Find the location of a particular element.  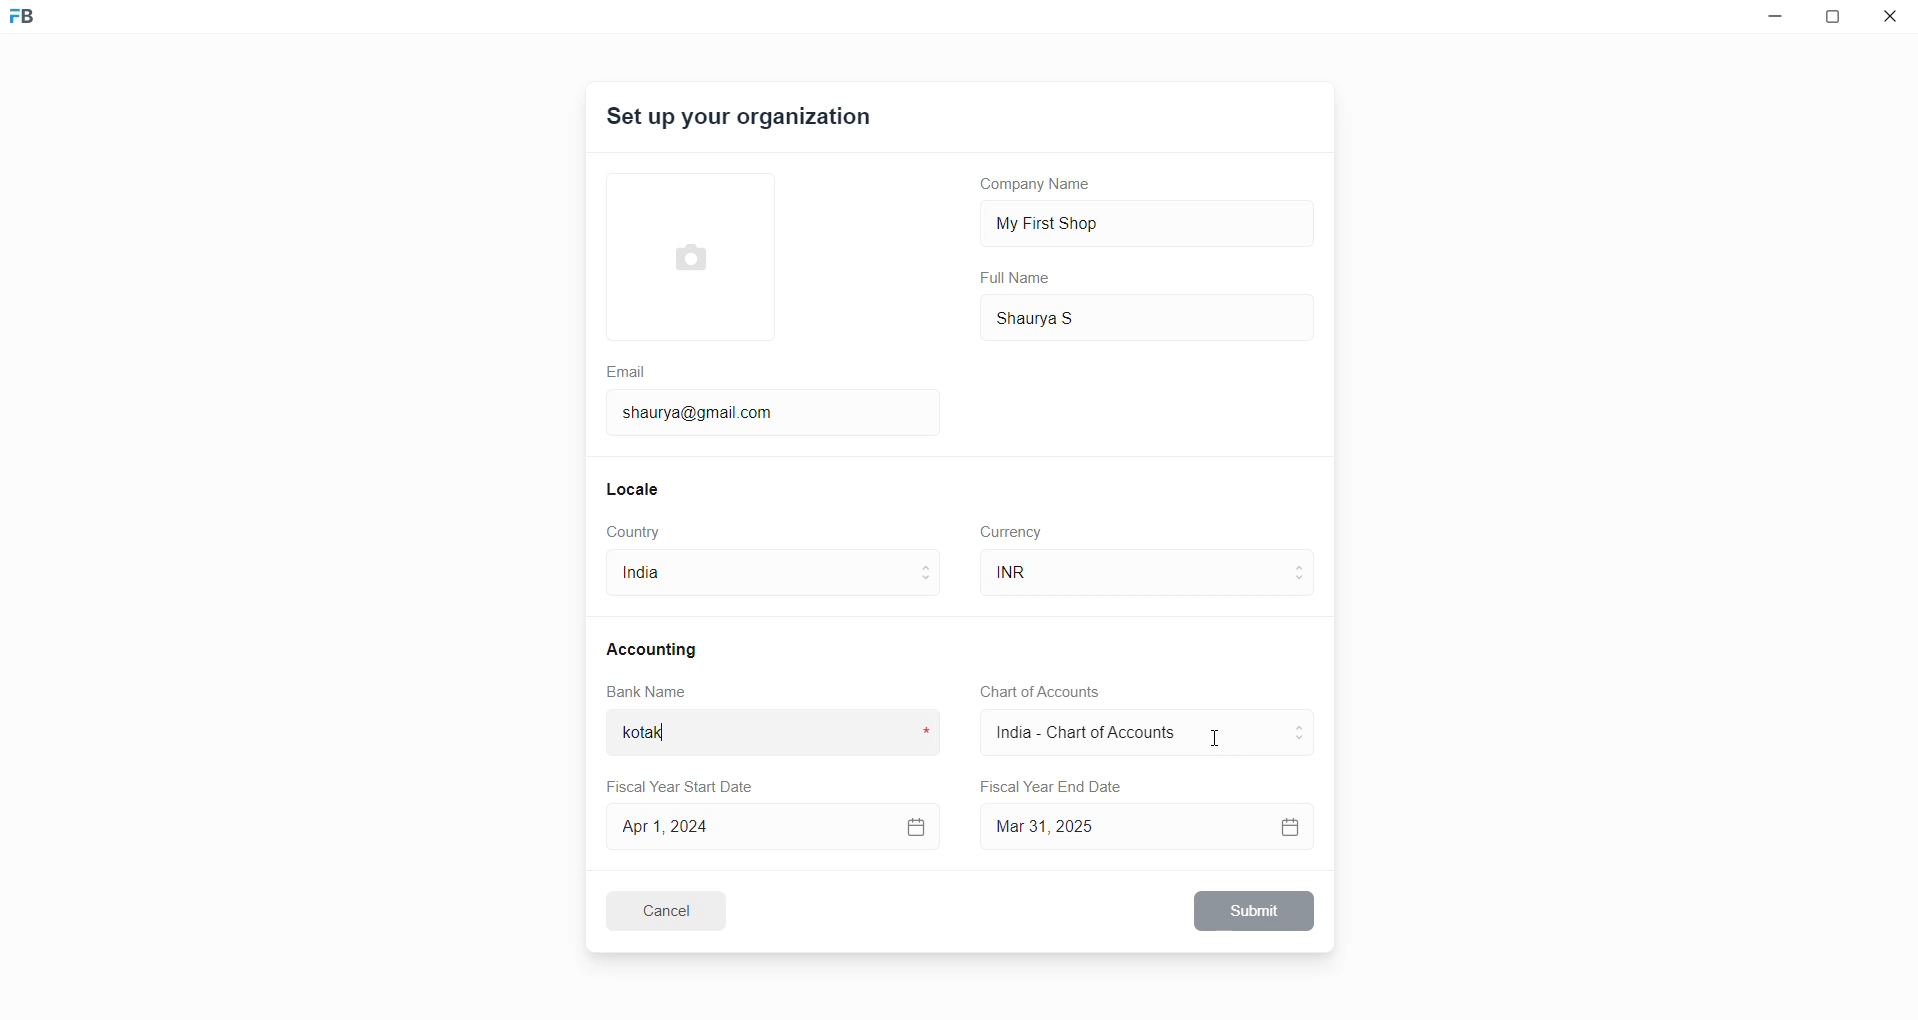

resize  is located at coordinates (1838, 20).